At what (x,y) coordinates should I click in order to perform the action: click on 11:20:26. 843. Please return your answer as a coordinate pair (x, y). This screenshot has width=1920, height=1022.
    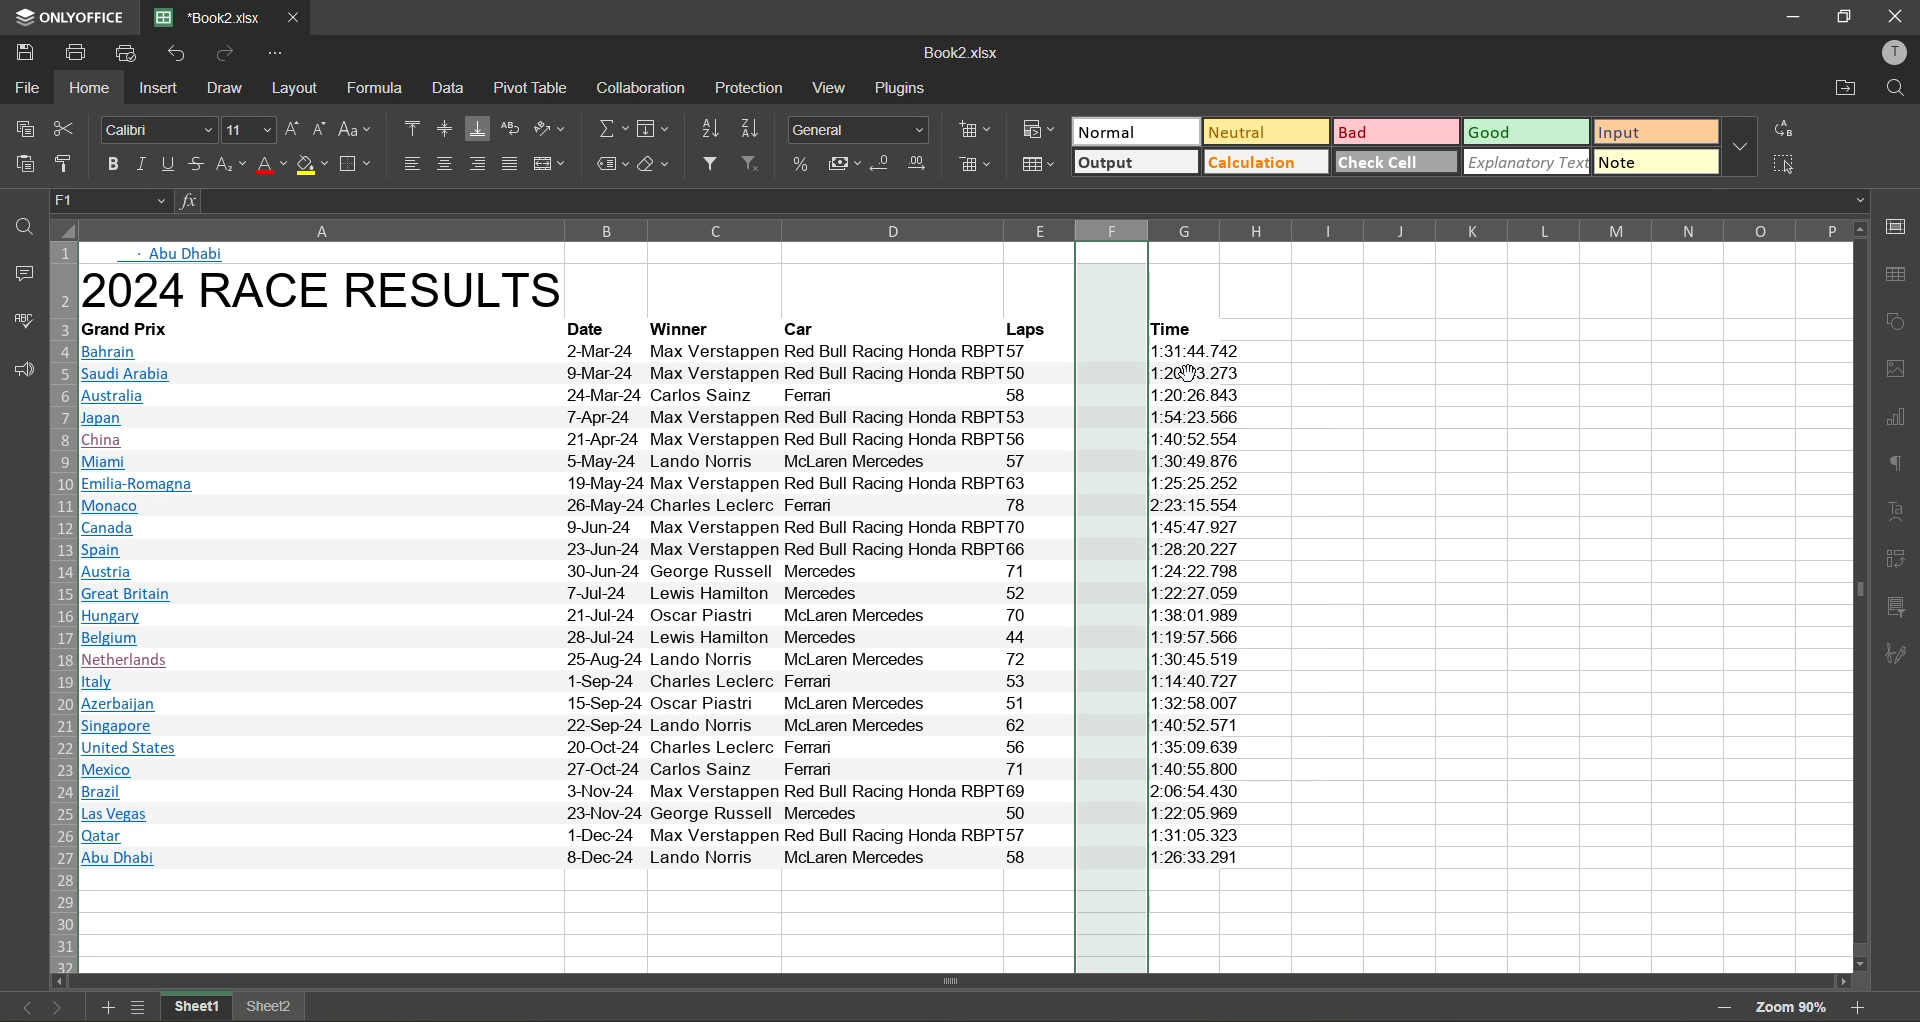
    Looking at the image, I should click on (1201, 395).